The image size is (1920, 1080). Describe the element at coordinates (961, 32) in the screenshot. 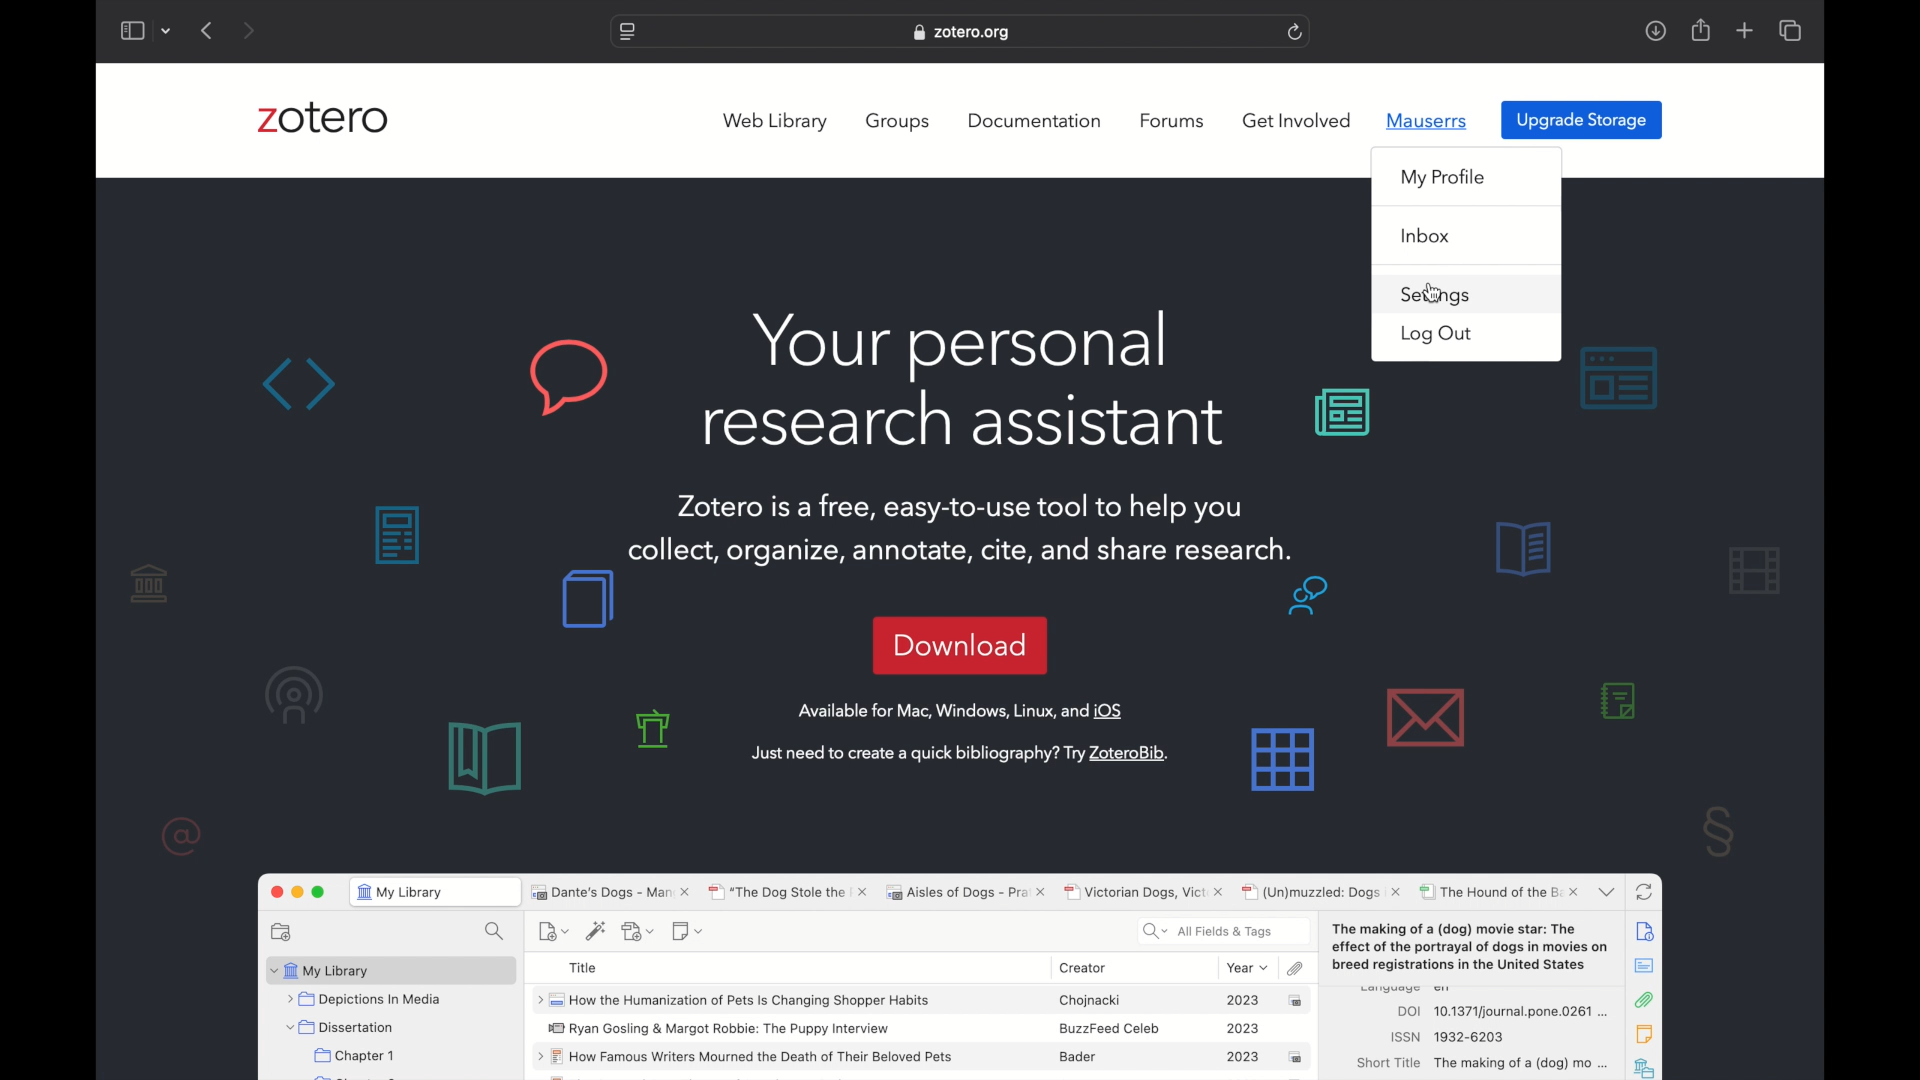

I see `website address` at that location.